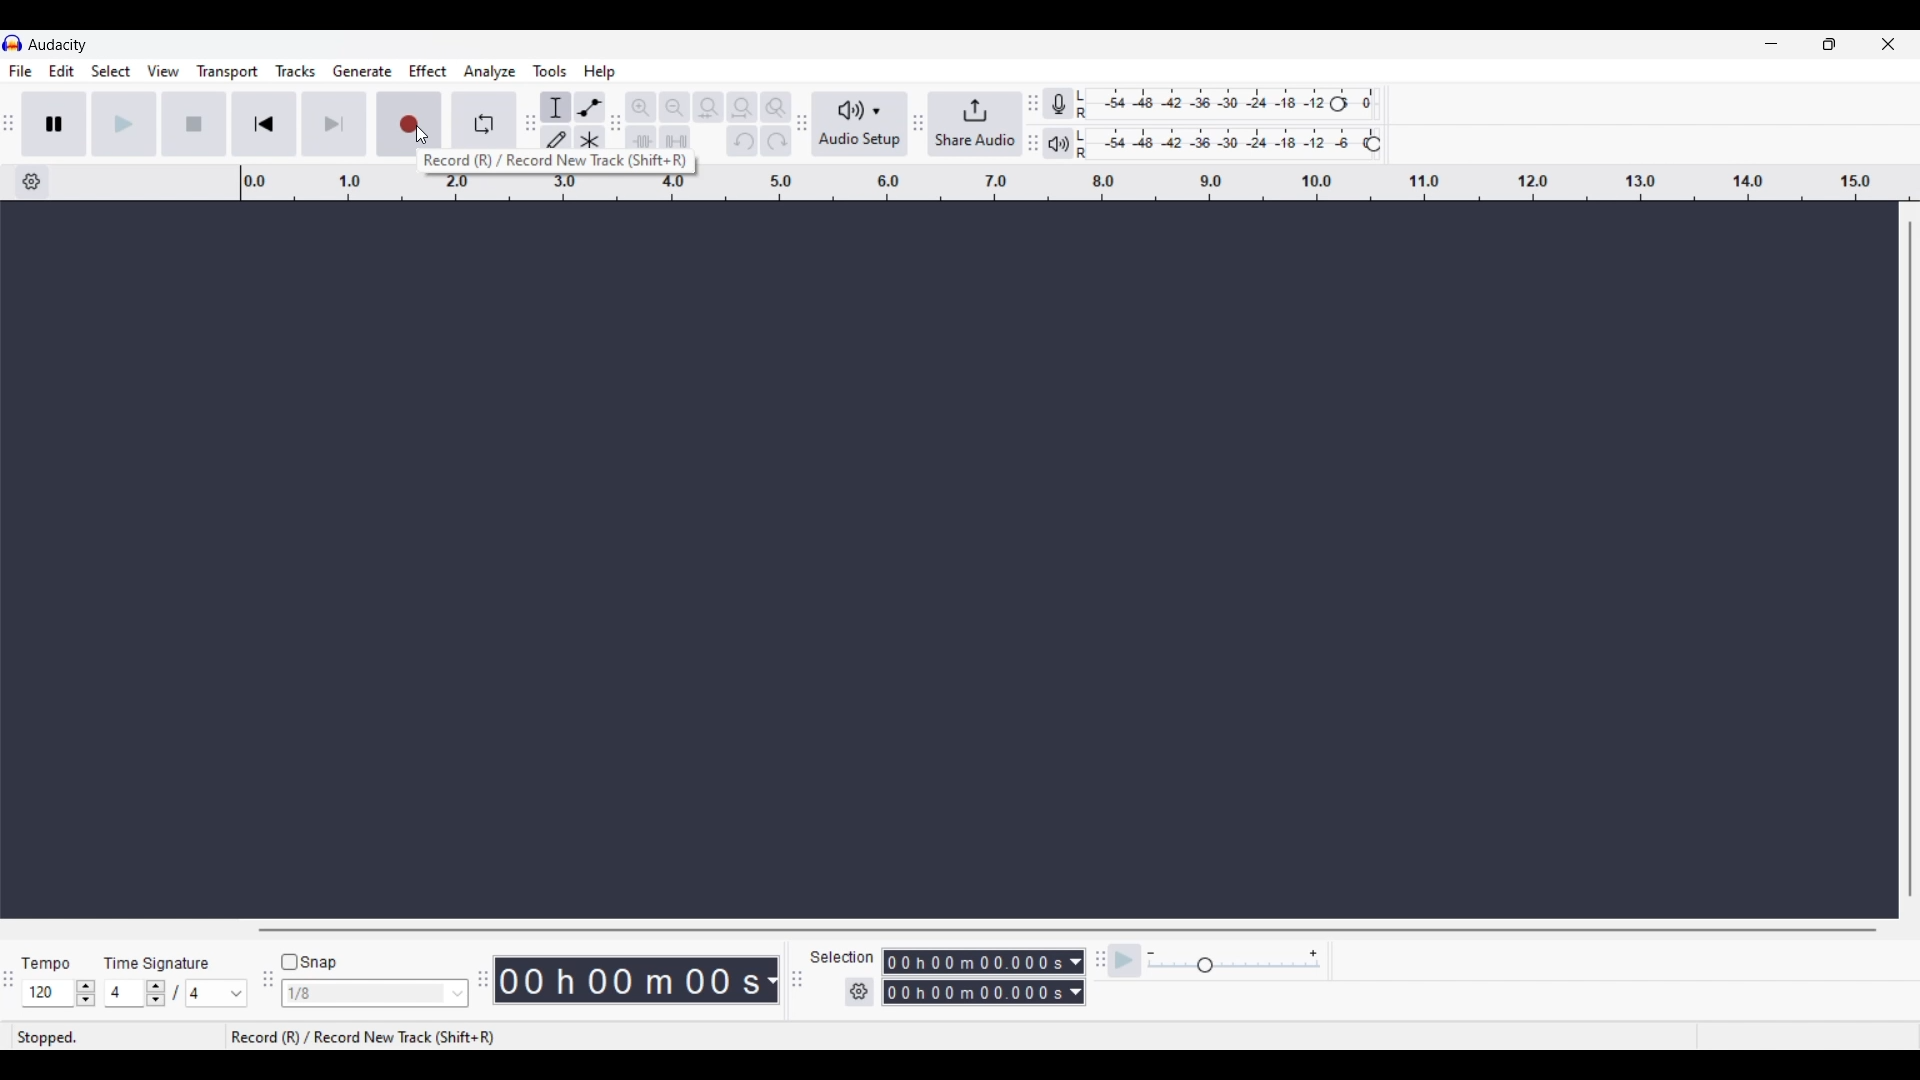  Describe the element at coordinates (776, 107) in the screenshot. I see `Zoom toggle` at that location.